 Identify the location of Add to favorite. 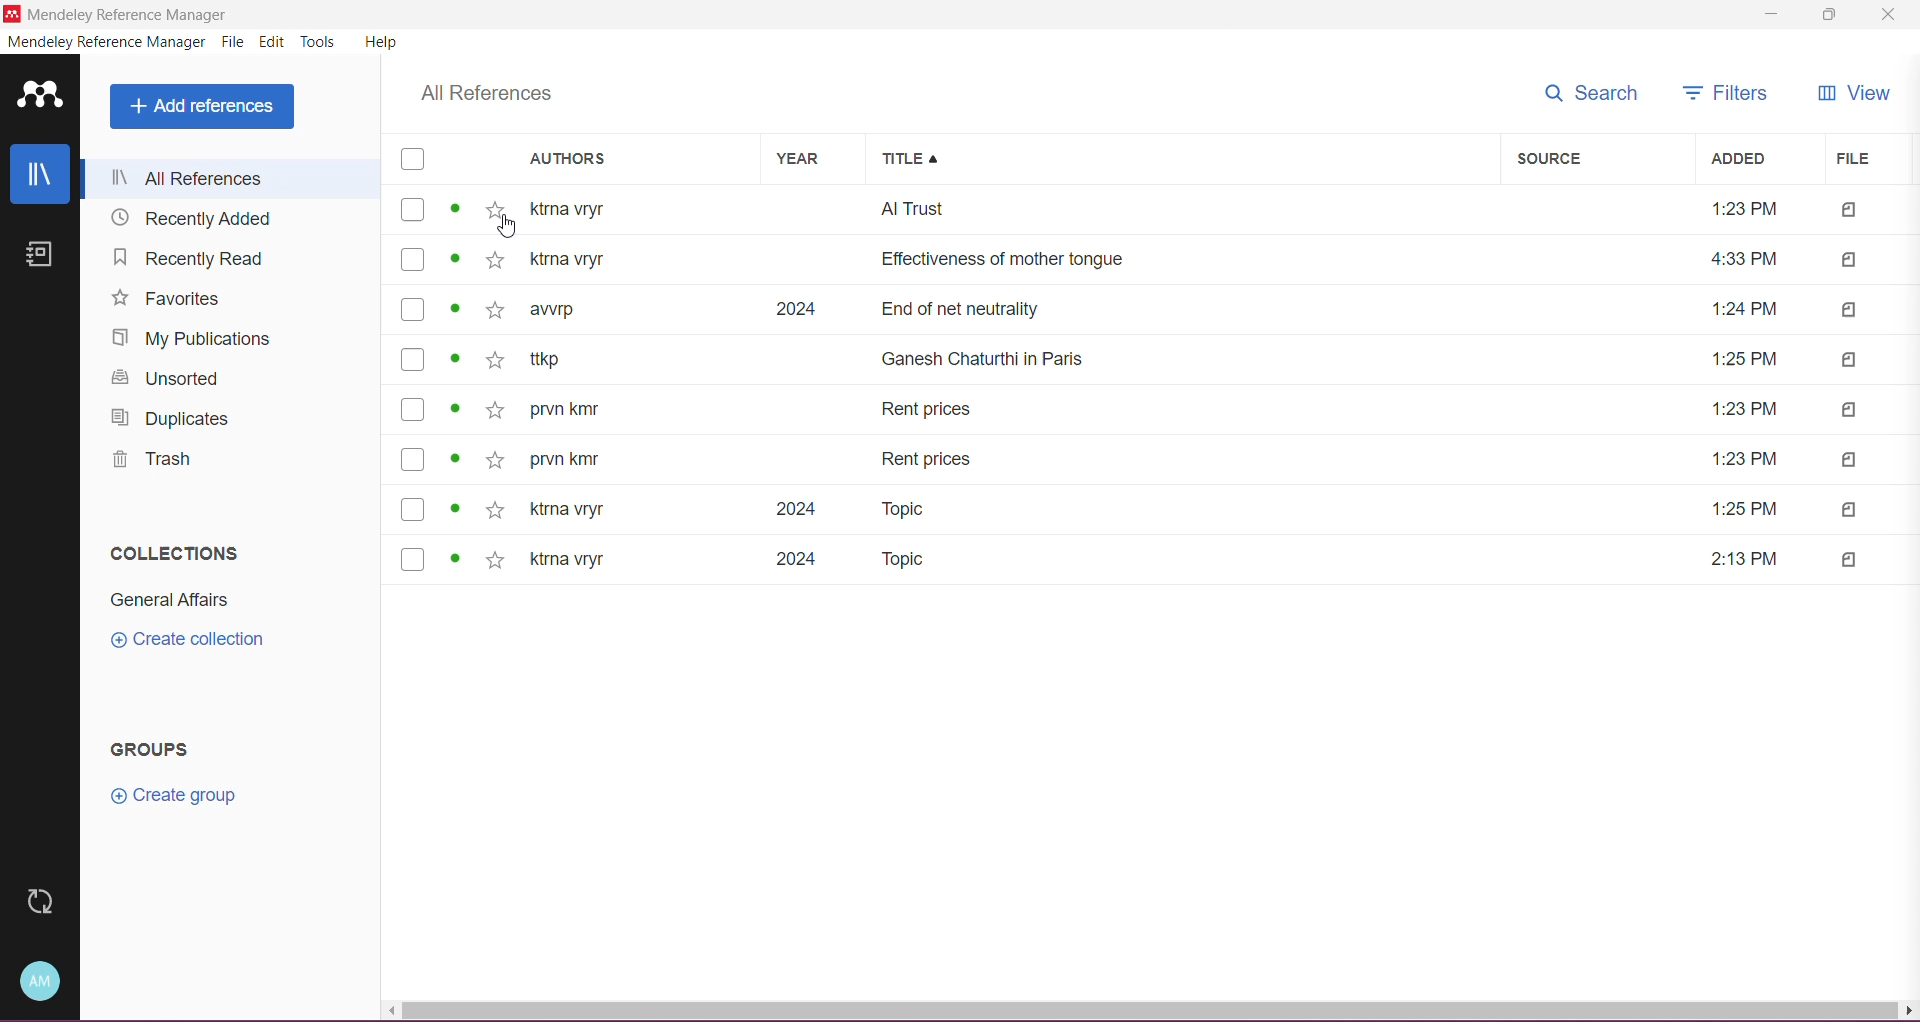
(495, 360).